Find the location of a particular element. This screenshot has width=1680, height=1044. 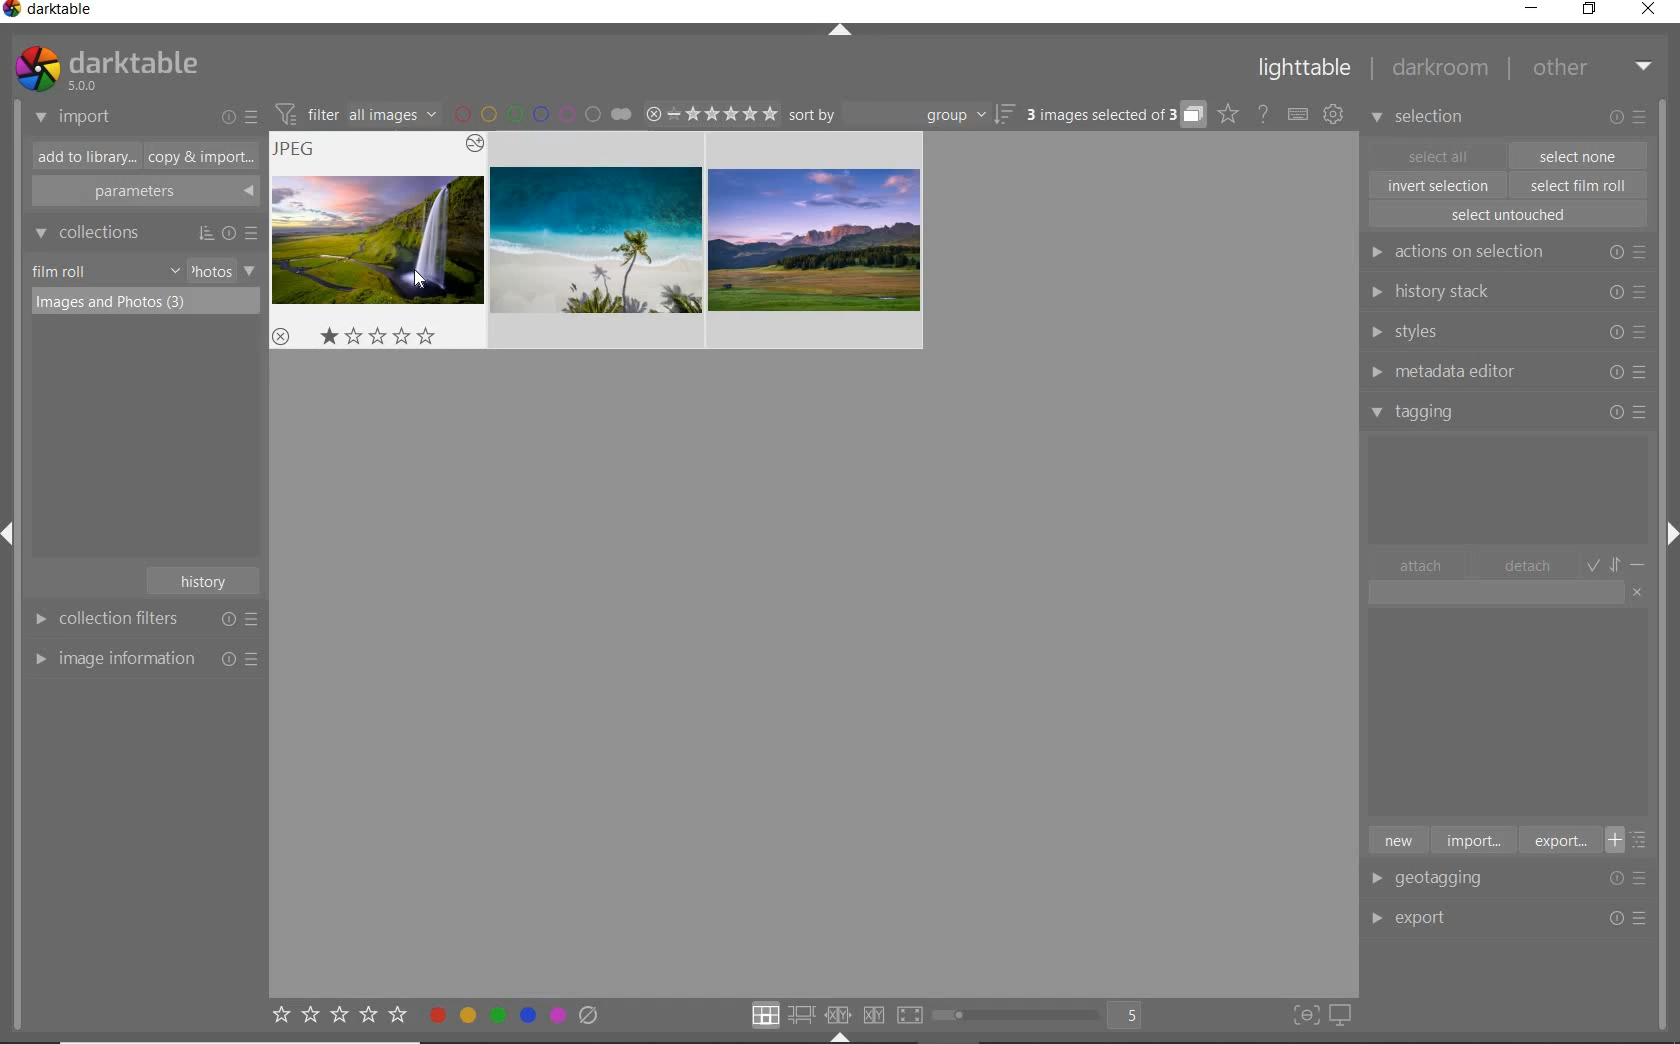

export is located at coordinates (1444, 916).